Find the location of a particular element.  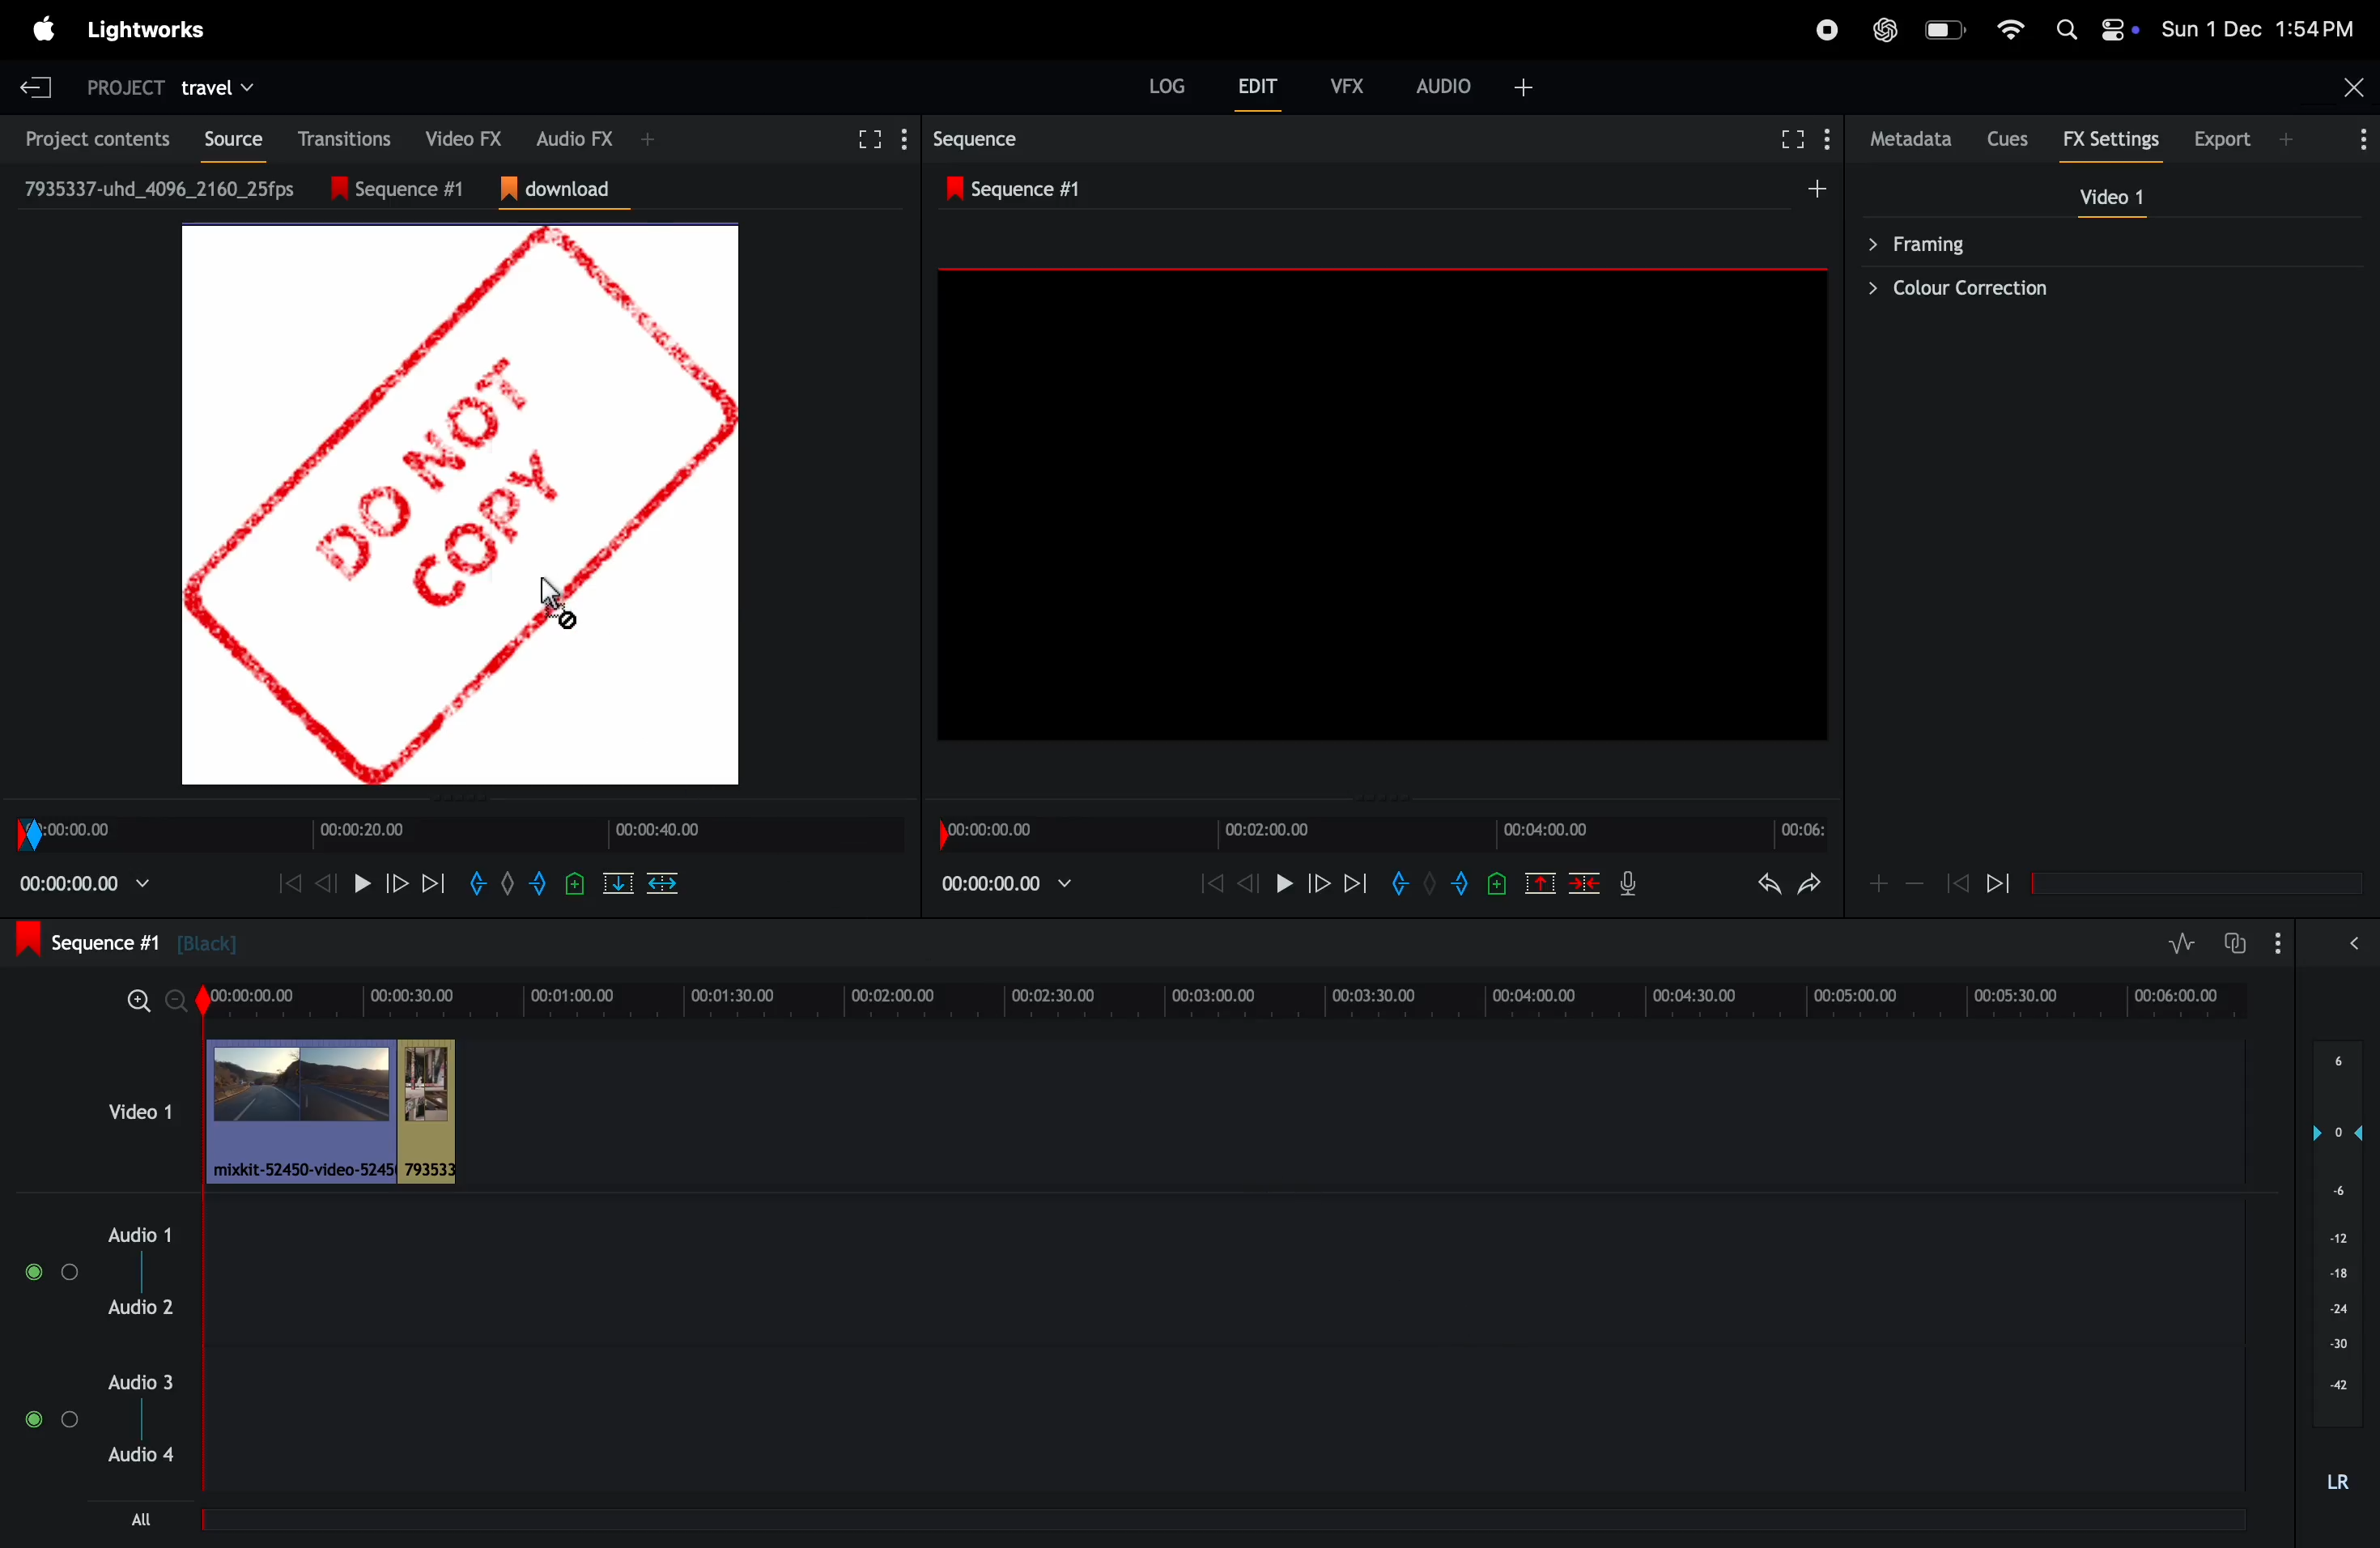

audio 3 is located at coordinates (137, 1382).